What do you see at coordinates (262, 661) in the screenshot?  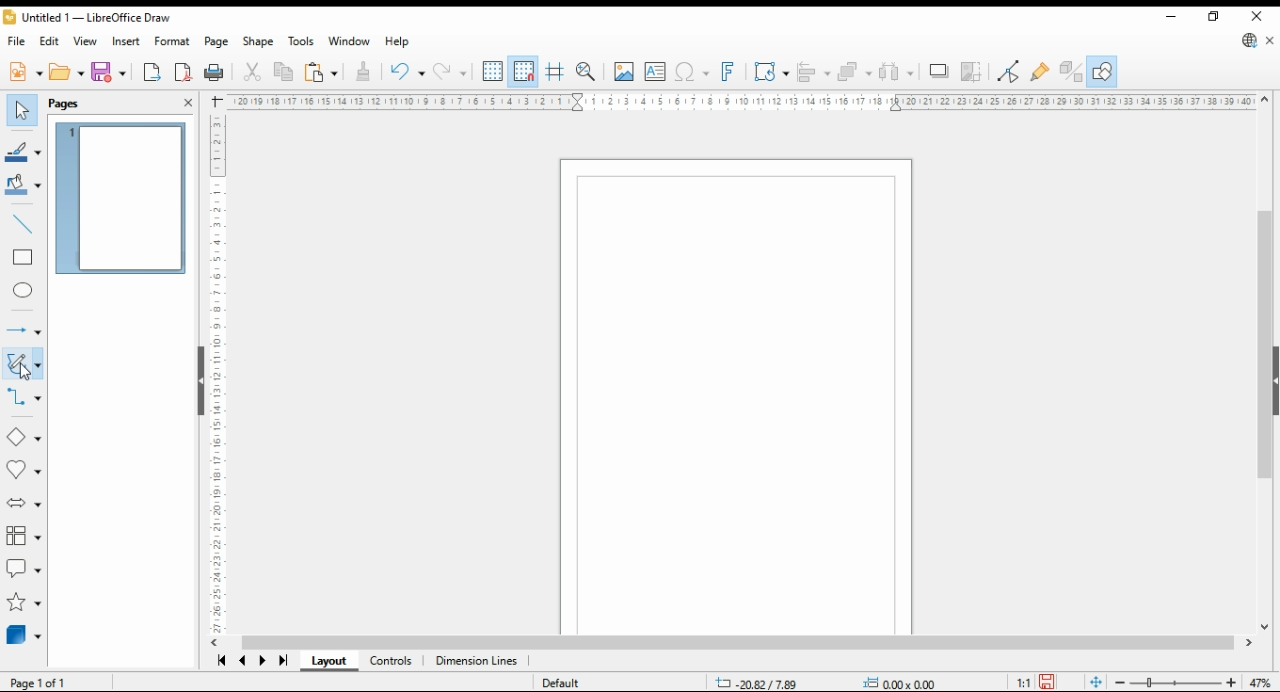 I see `next page` at bounding box center [262, 661].